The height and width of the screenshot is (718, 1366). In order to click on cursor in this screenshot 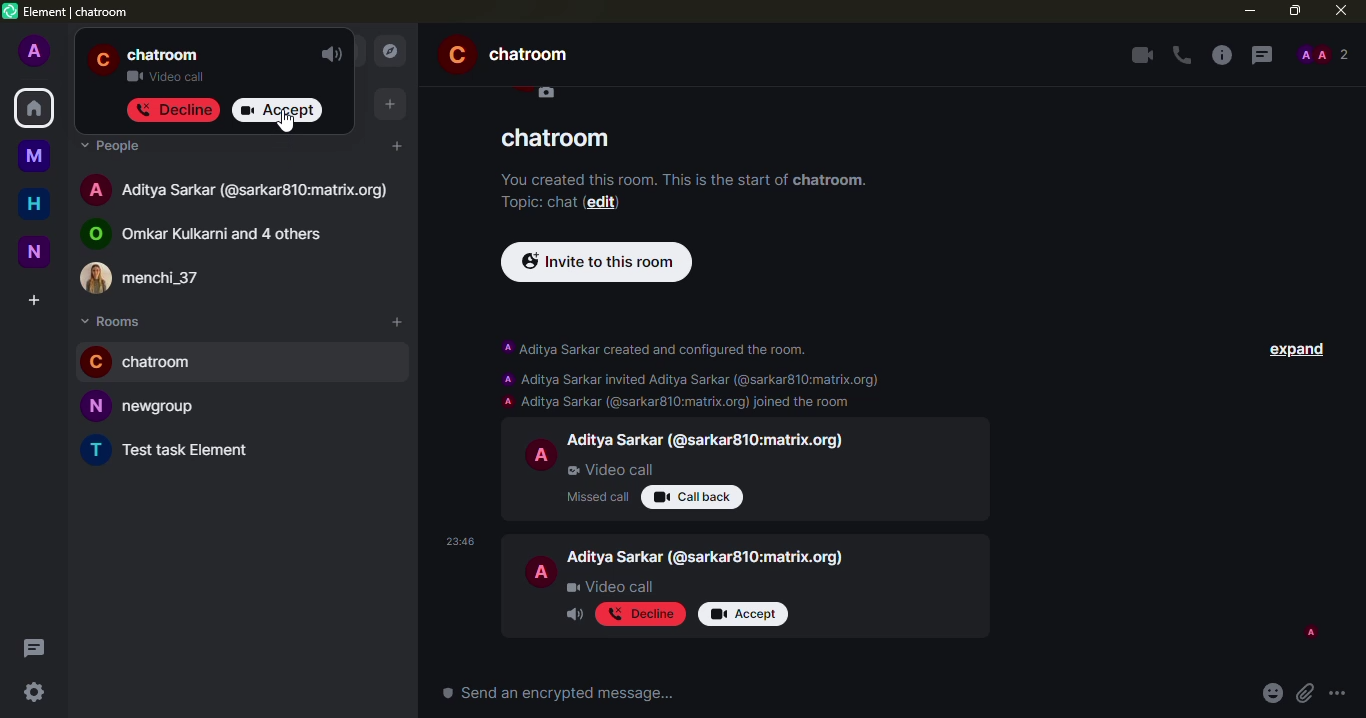, I will do `click(282, 124)`.